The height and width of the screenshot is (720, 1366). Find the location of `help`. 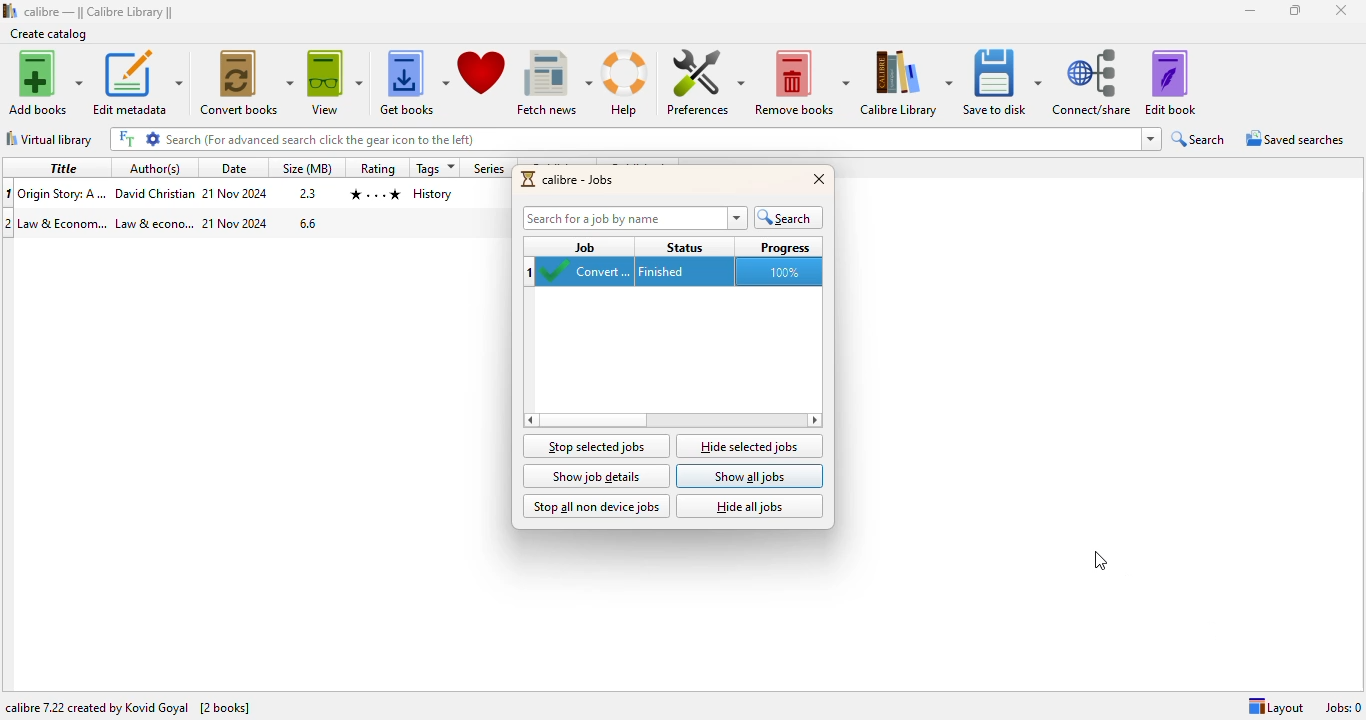

help is located at coordinates (628, 84).